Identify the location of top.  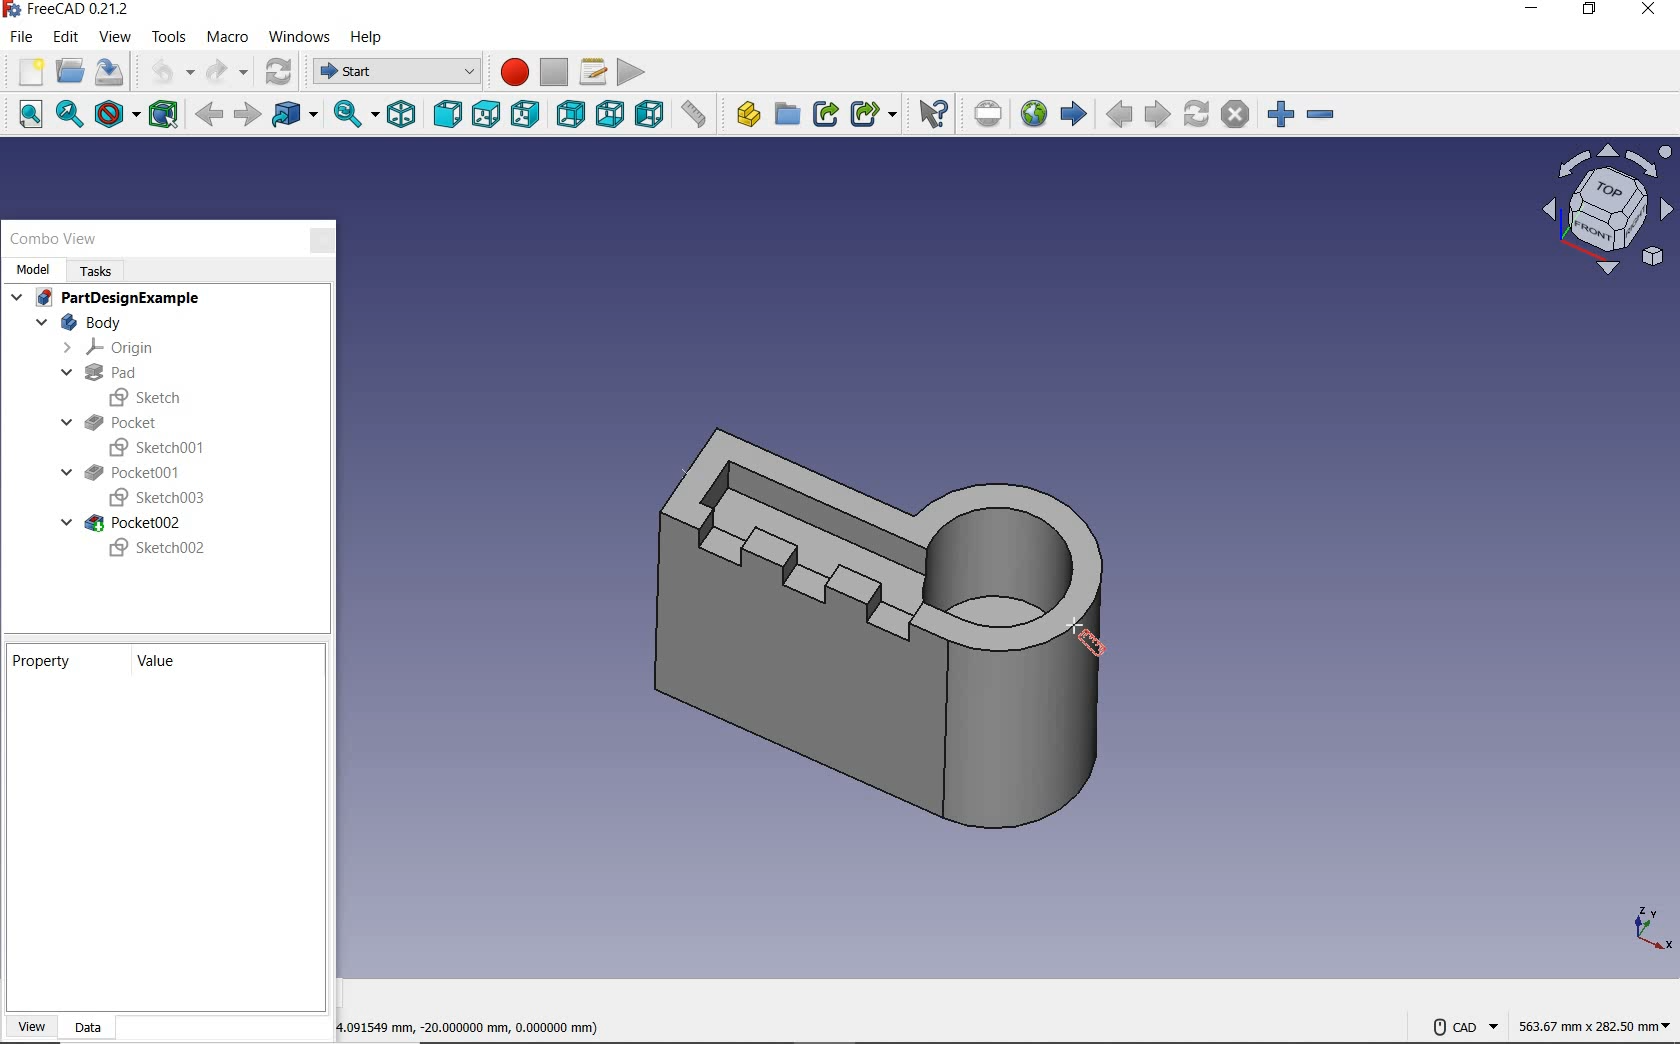
(485, 116).